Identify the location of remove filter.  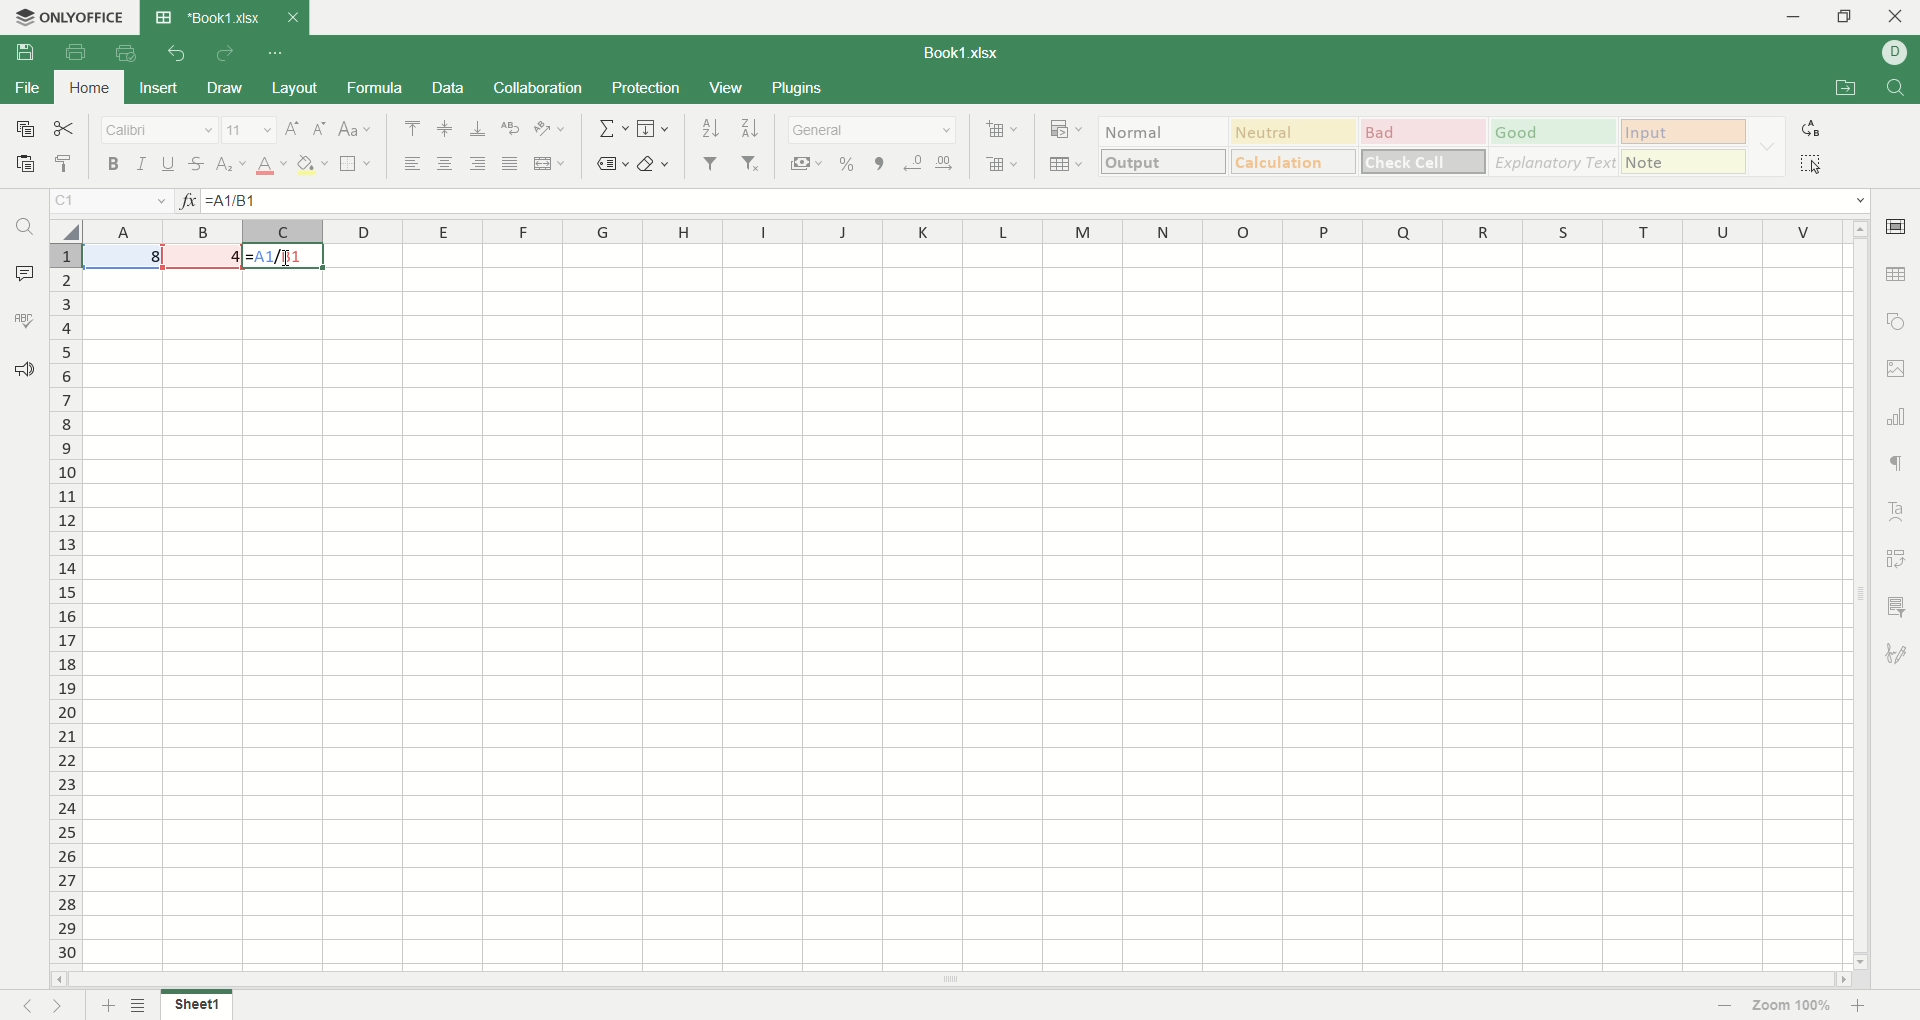
(752, 162).